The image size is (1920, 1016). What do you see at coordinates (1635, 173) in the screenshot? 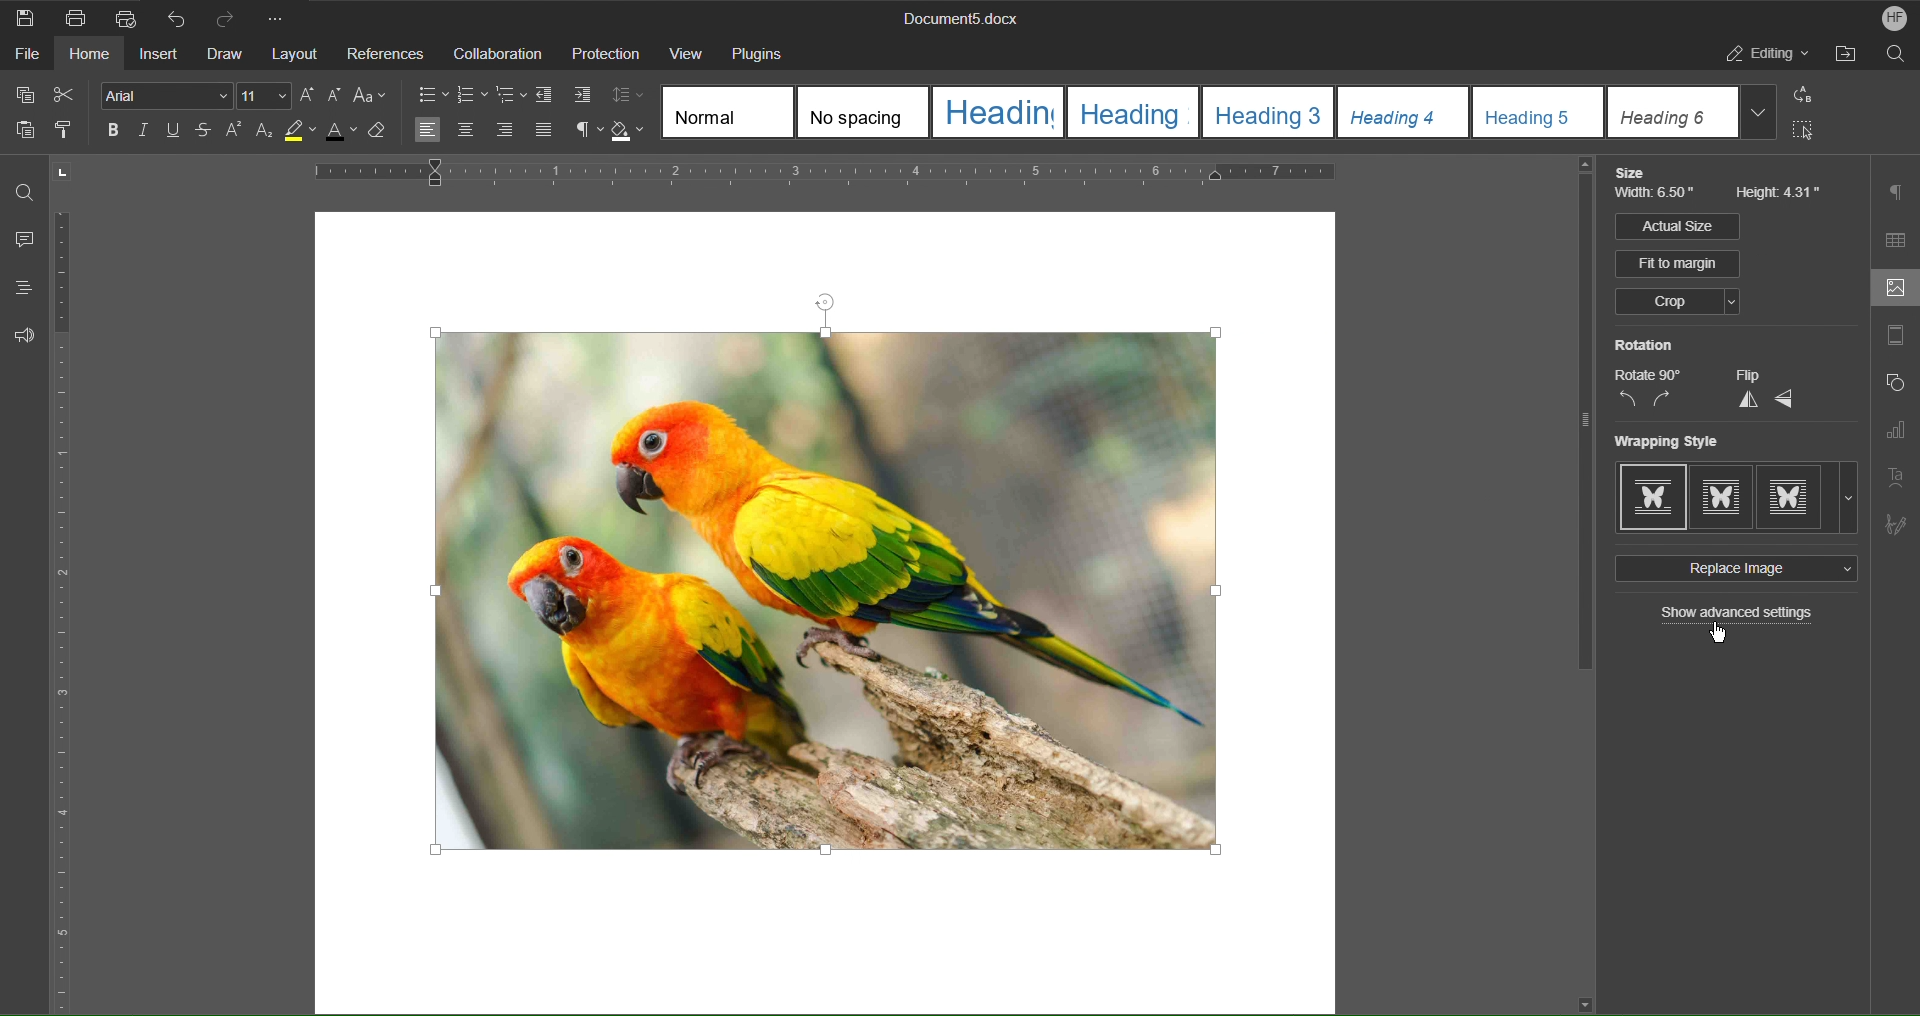
I see `Size` at bounding box center [1635, 173].